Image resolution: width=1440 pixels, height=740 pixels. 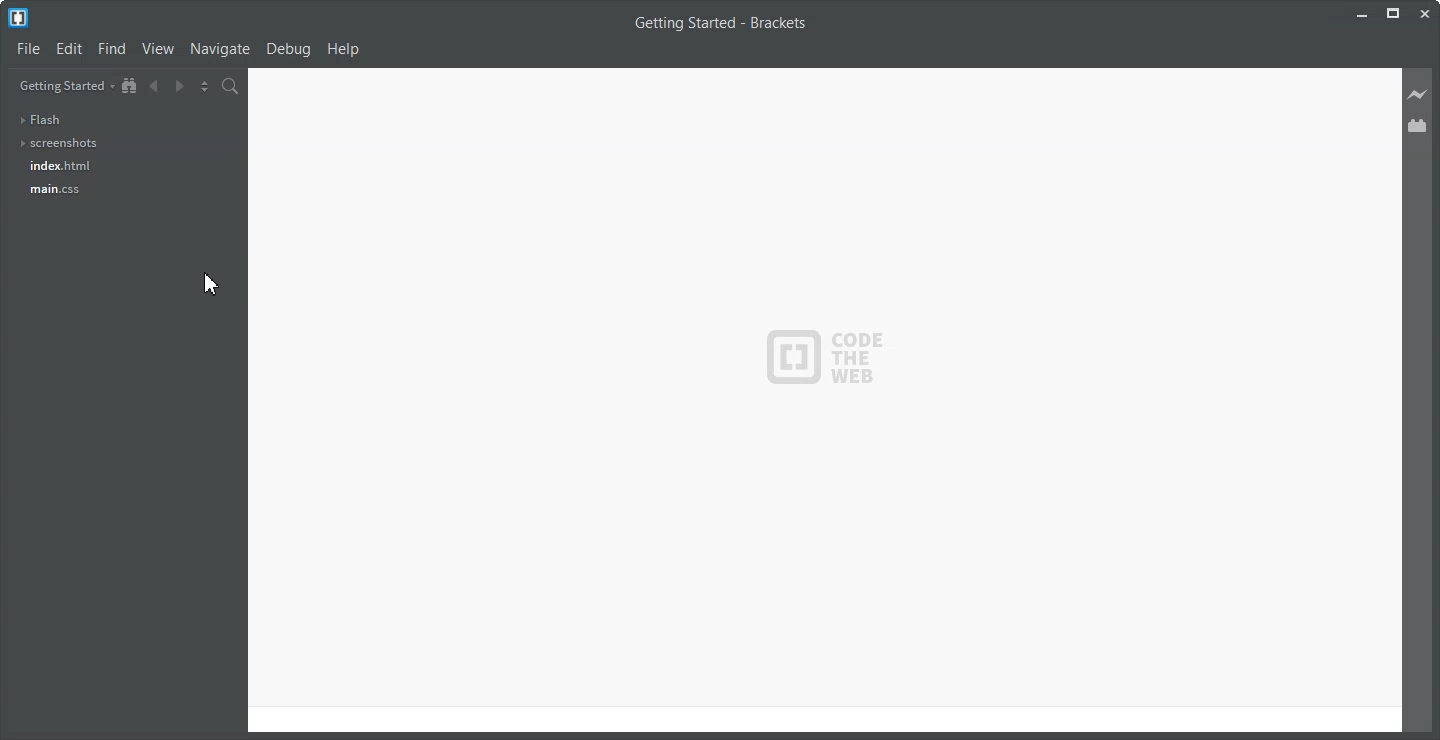 What do you see at coordinates (344, 49) in the screenshot?
I see `Help` at bounding box center [344, 49].